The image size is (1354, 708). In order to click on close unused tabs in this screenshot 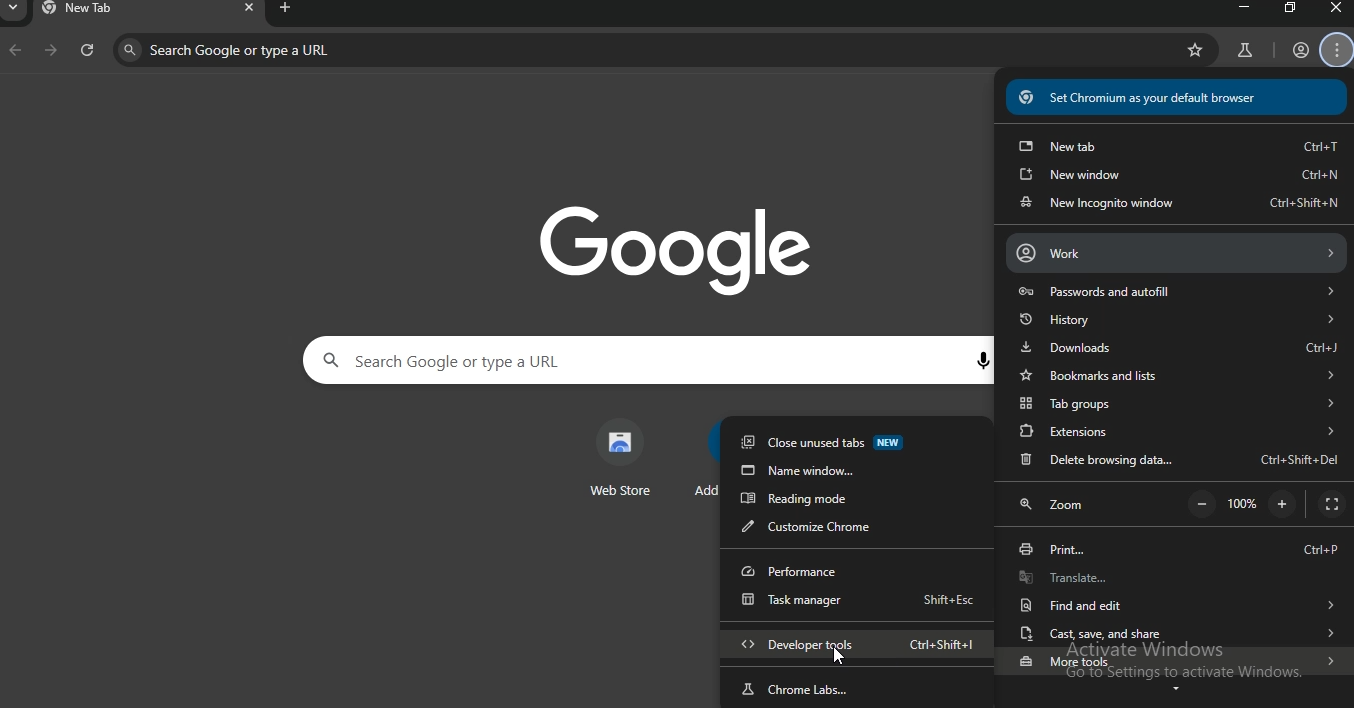, I will do `click(856, 444)`.